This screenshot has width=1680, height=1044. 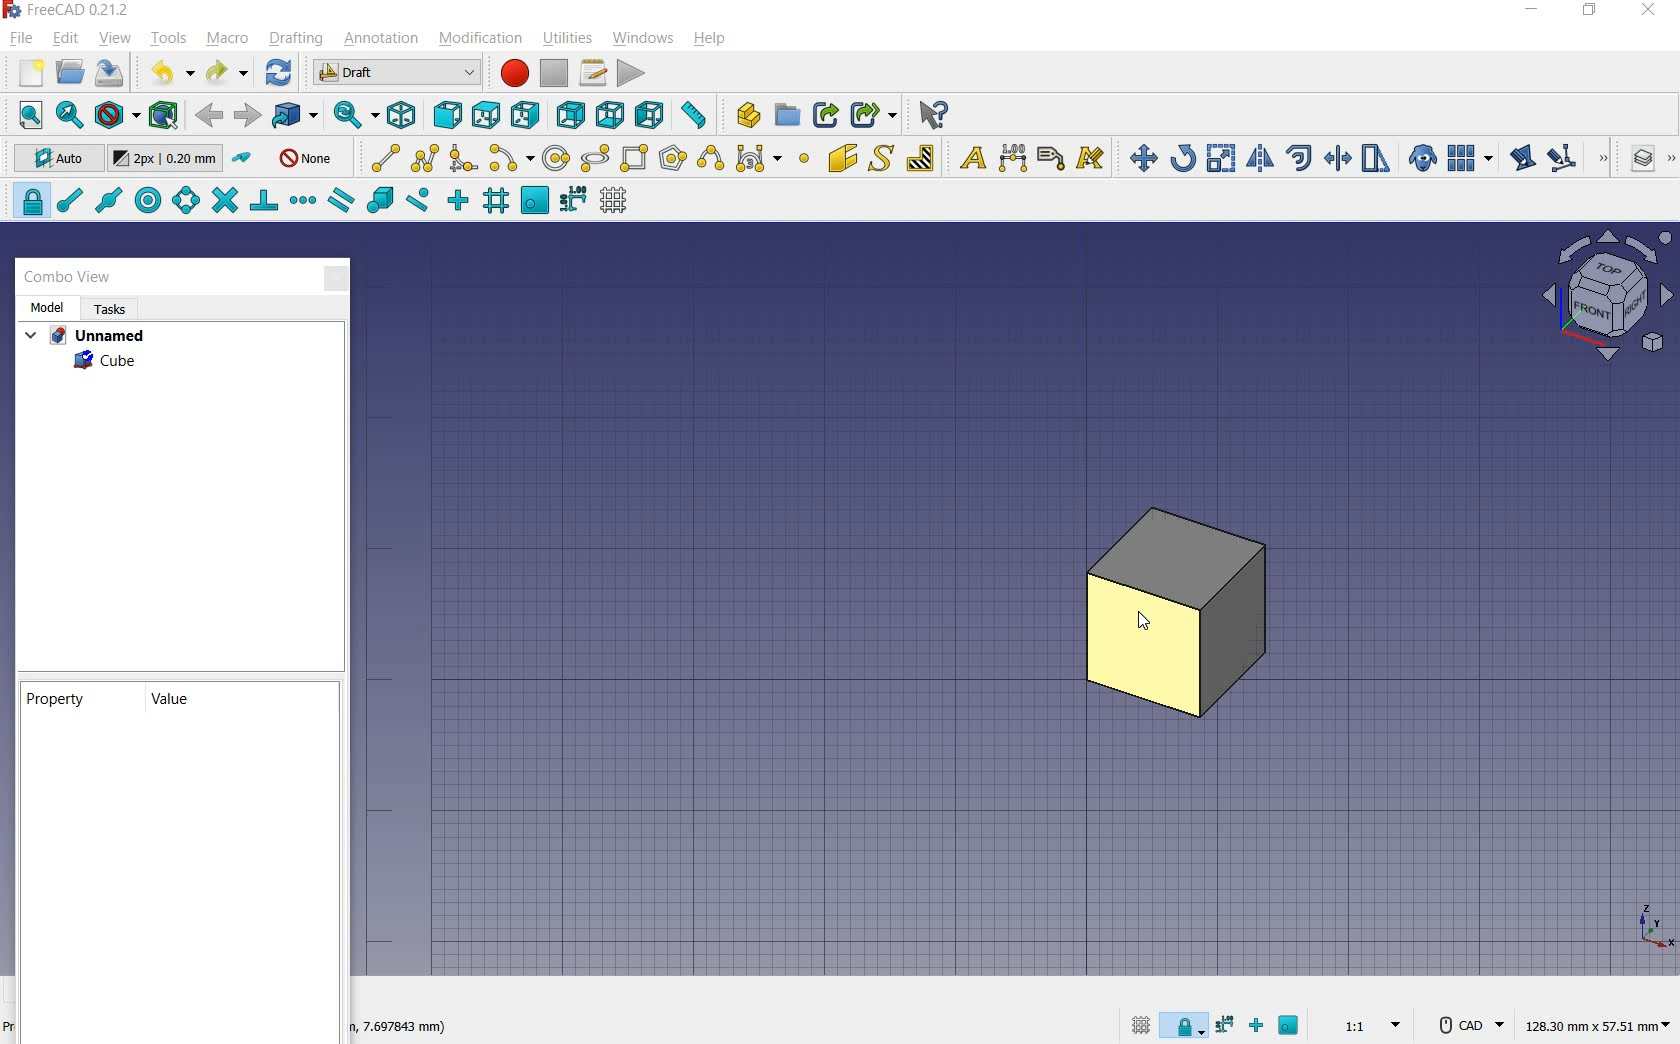 What do you see at coordinates (496, 202) in the screenshot?
I see `snap grid` at bounding box center [496, 202].